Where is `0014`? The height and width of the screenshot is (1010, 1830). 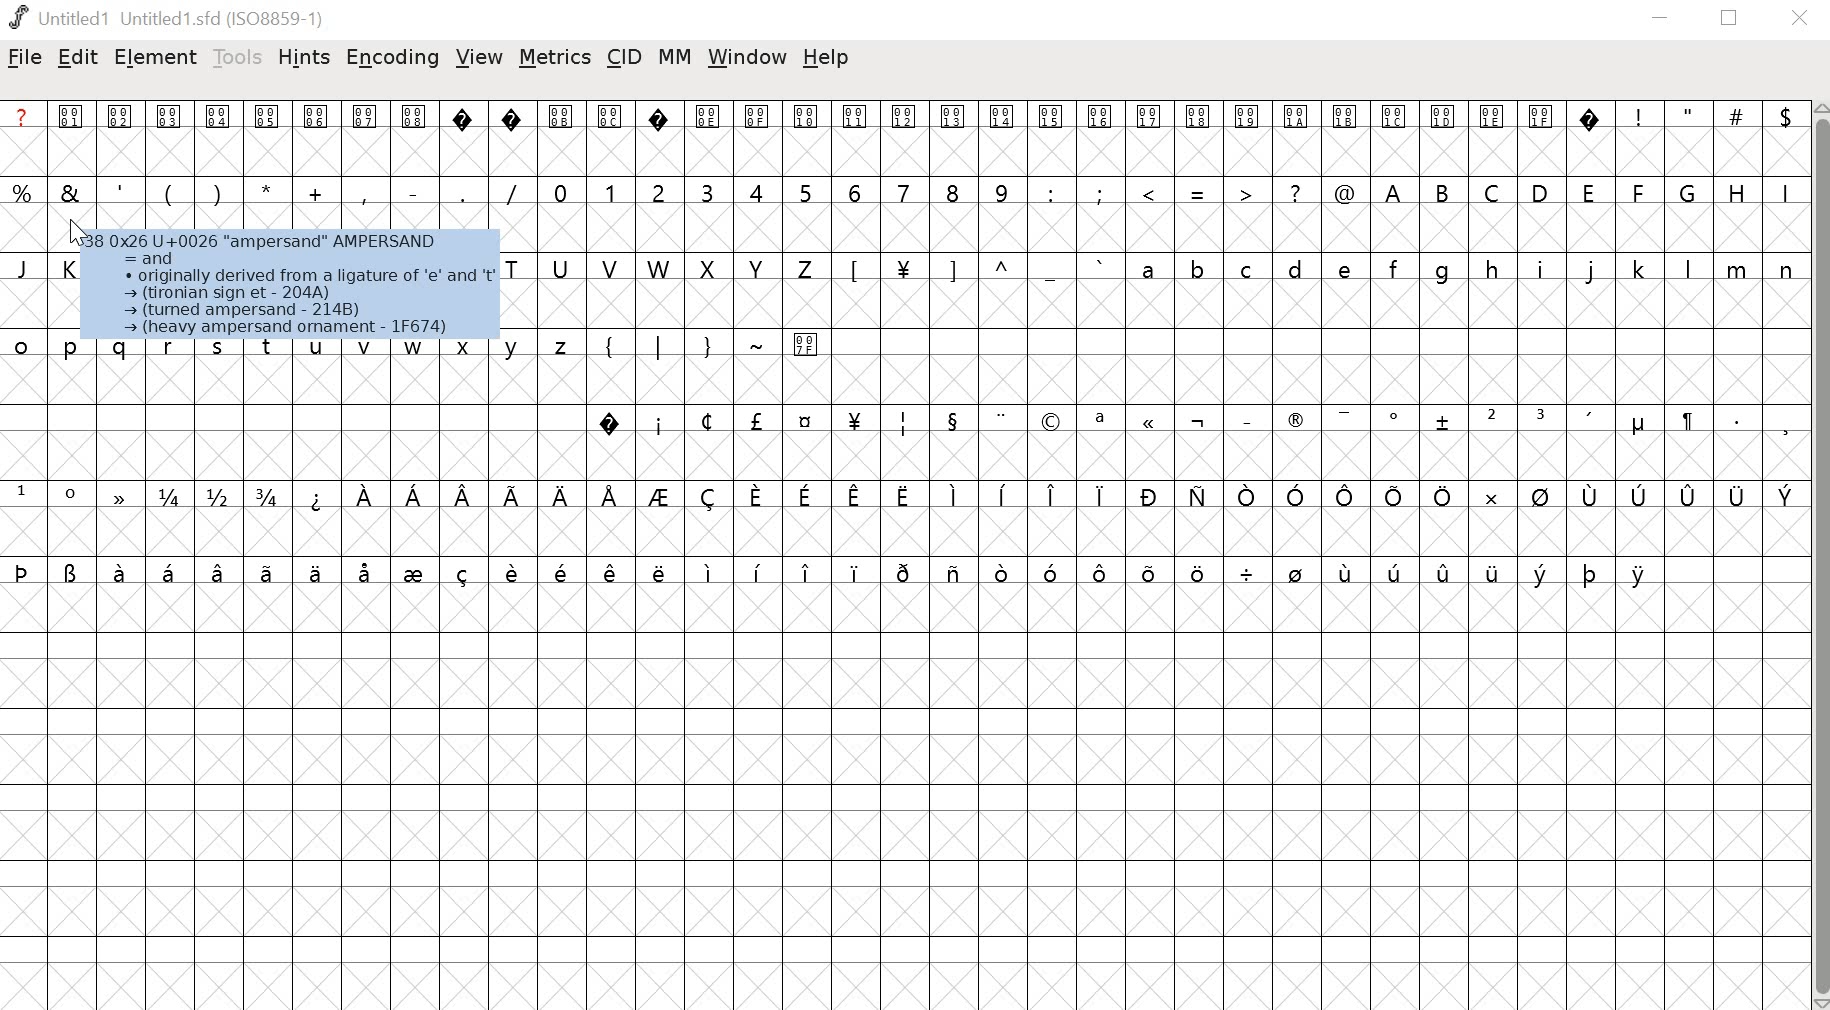 0014 is located at coordinates (1003, 139).